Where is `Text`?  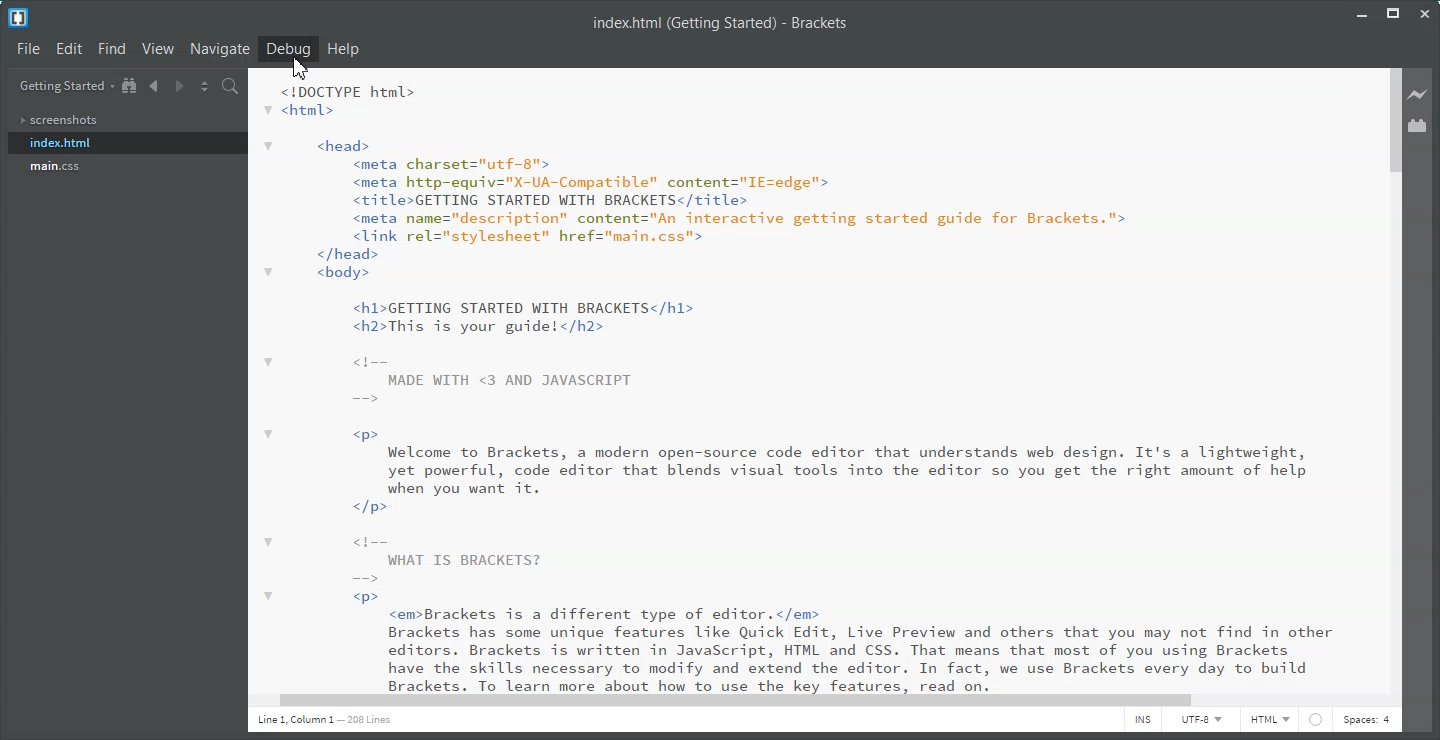
Text is located at coordinates (324, 720).